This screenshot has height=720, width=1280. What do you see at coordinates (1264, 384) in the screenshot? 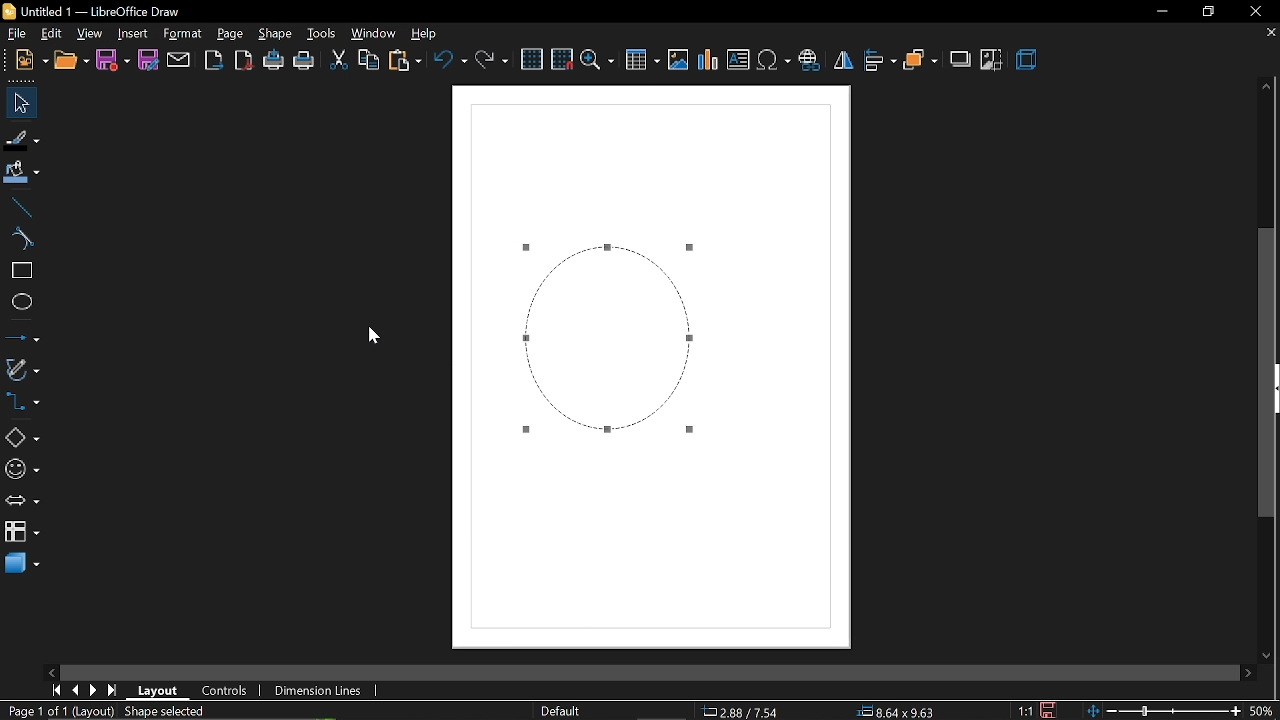
I see `vertical scroll bar` at bounding box center [1264, 384].